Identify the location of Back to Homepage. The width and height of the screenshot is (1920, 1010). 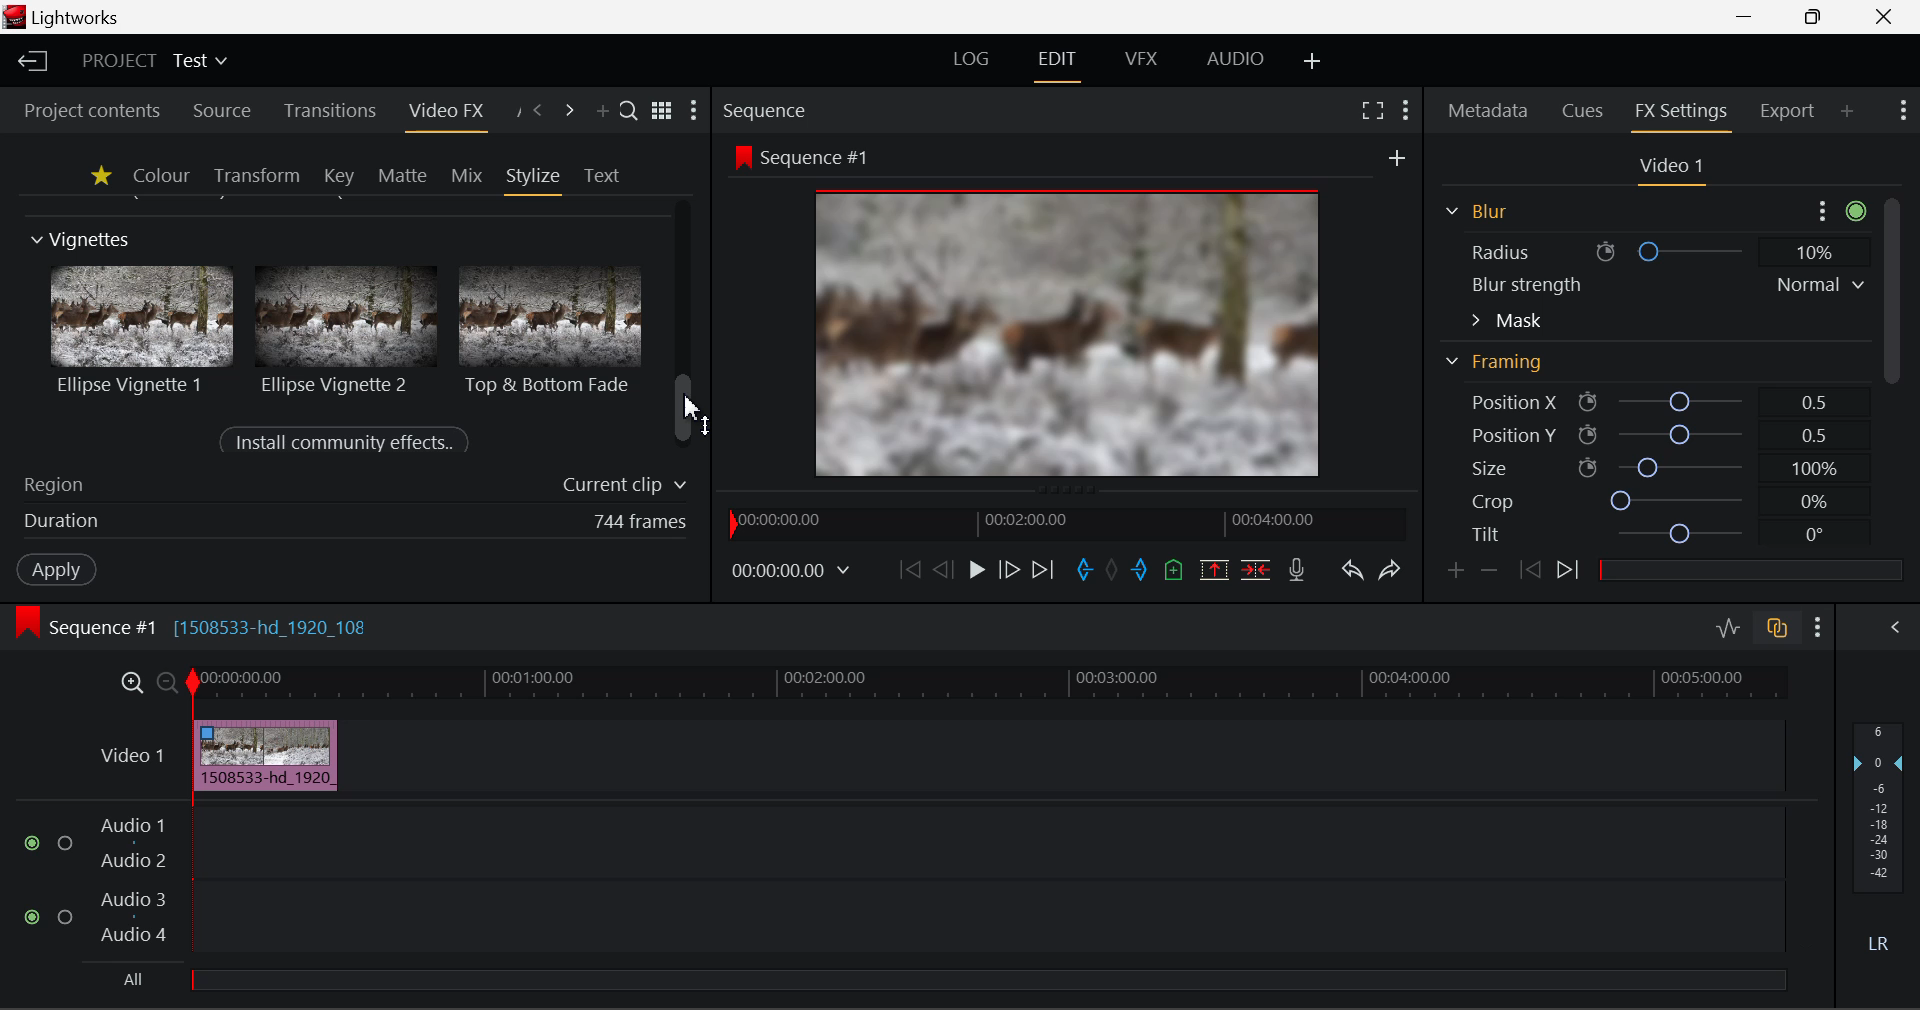
(29, 62).